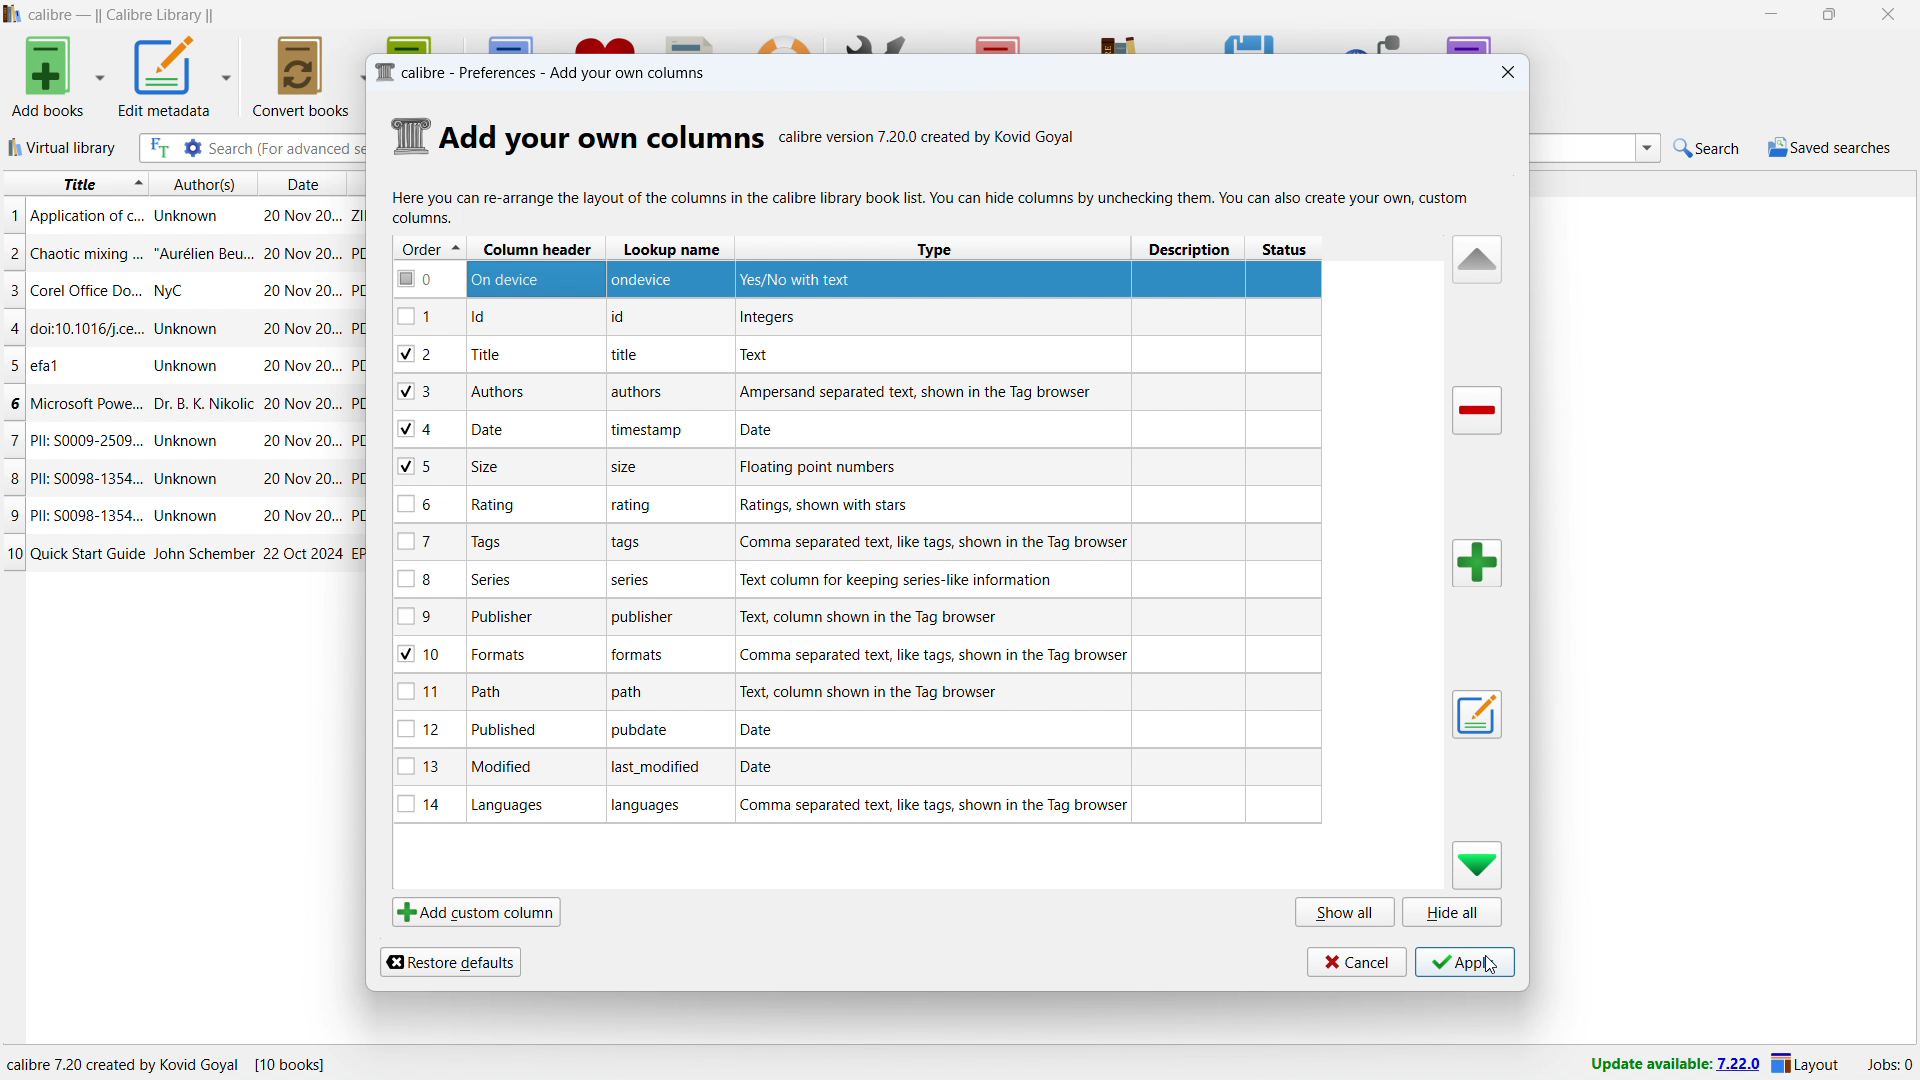 The height and width of the screenshot is (1080, 1920). What do you see at coordinates (501, 505) in the screenshot?
I see `rating` at bounding box center [501, 505].